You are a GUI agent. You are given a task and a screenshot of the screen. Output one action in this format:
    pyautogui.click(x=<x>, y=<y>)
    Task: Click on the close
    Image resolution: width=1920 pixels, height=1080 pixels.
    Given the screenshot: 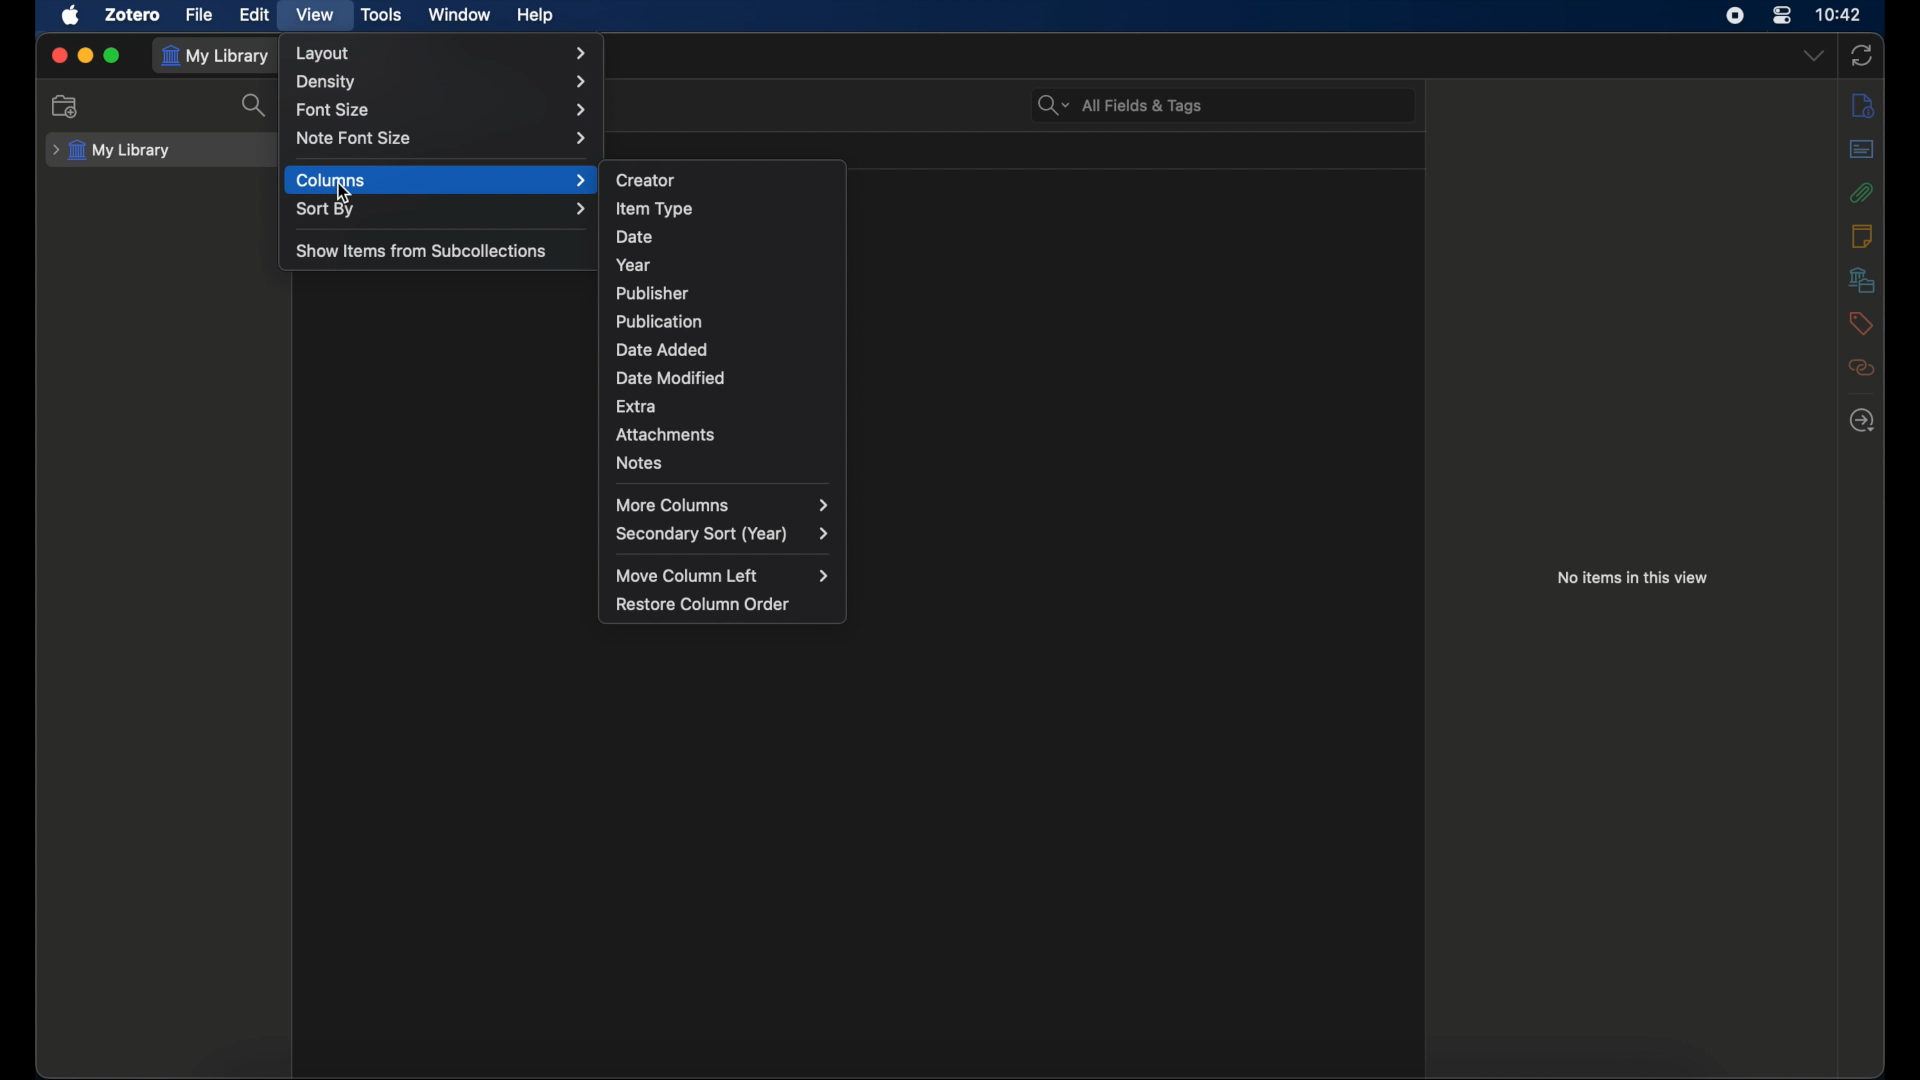 What is the action you would take?
    pyautogui.click(x=58, y=55)
    